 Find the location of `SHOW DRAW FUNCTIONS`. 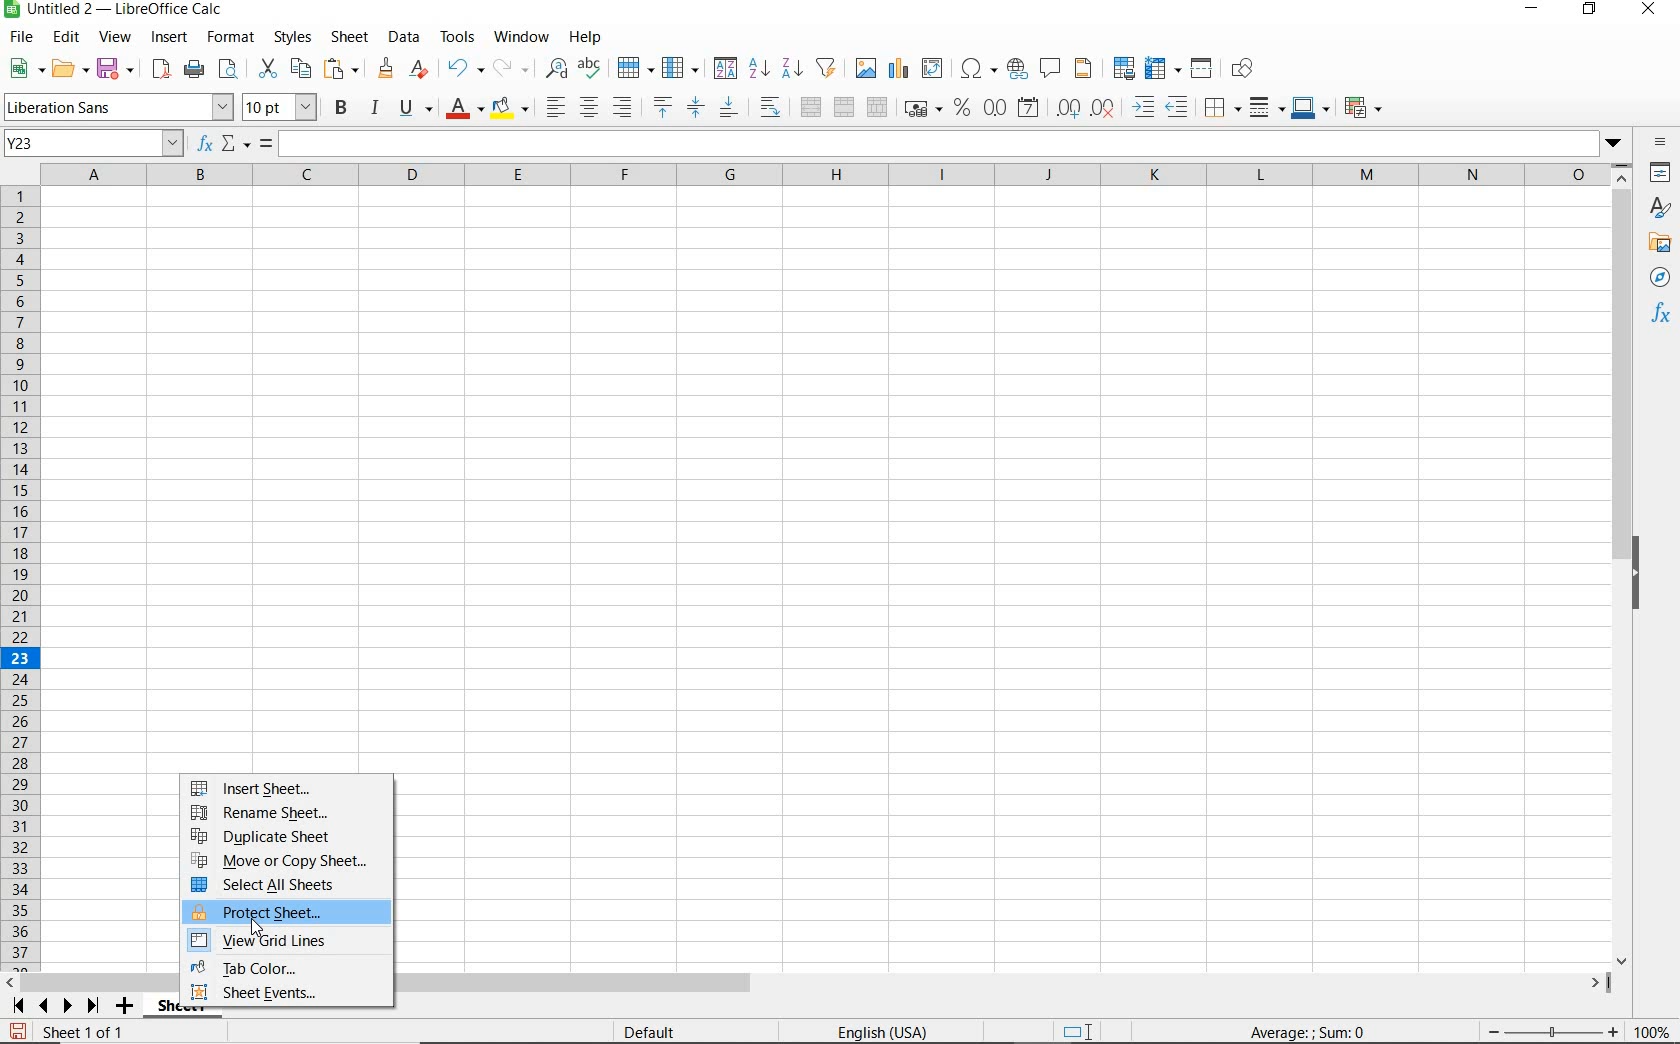

SHOW DRAW FUNCTIONS is located at coordinates (1243, 69).